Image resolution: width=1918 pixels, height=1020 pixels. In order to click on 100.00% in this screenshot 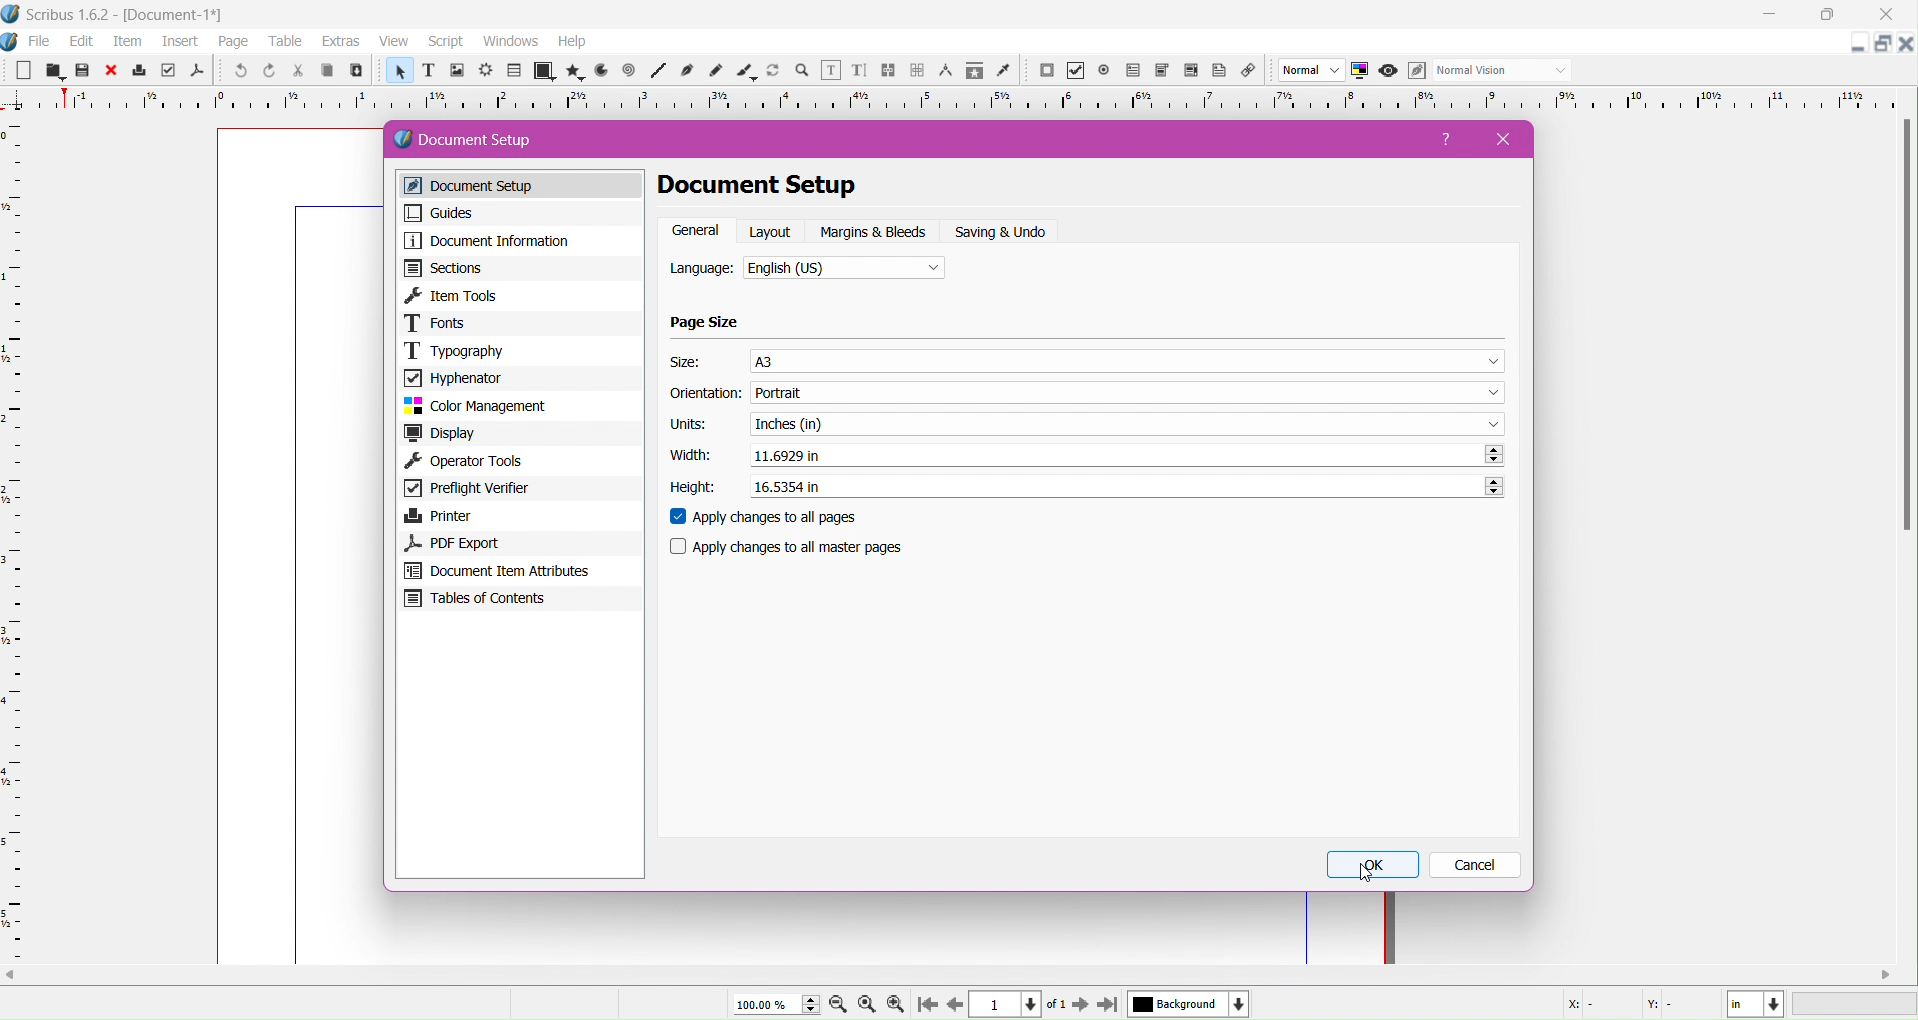, I will do `click(773, 1004)`.